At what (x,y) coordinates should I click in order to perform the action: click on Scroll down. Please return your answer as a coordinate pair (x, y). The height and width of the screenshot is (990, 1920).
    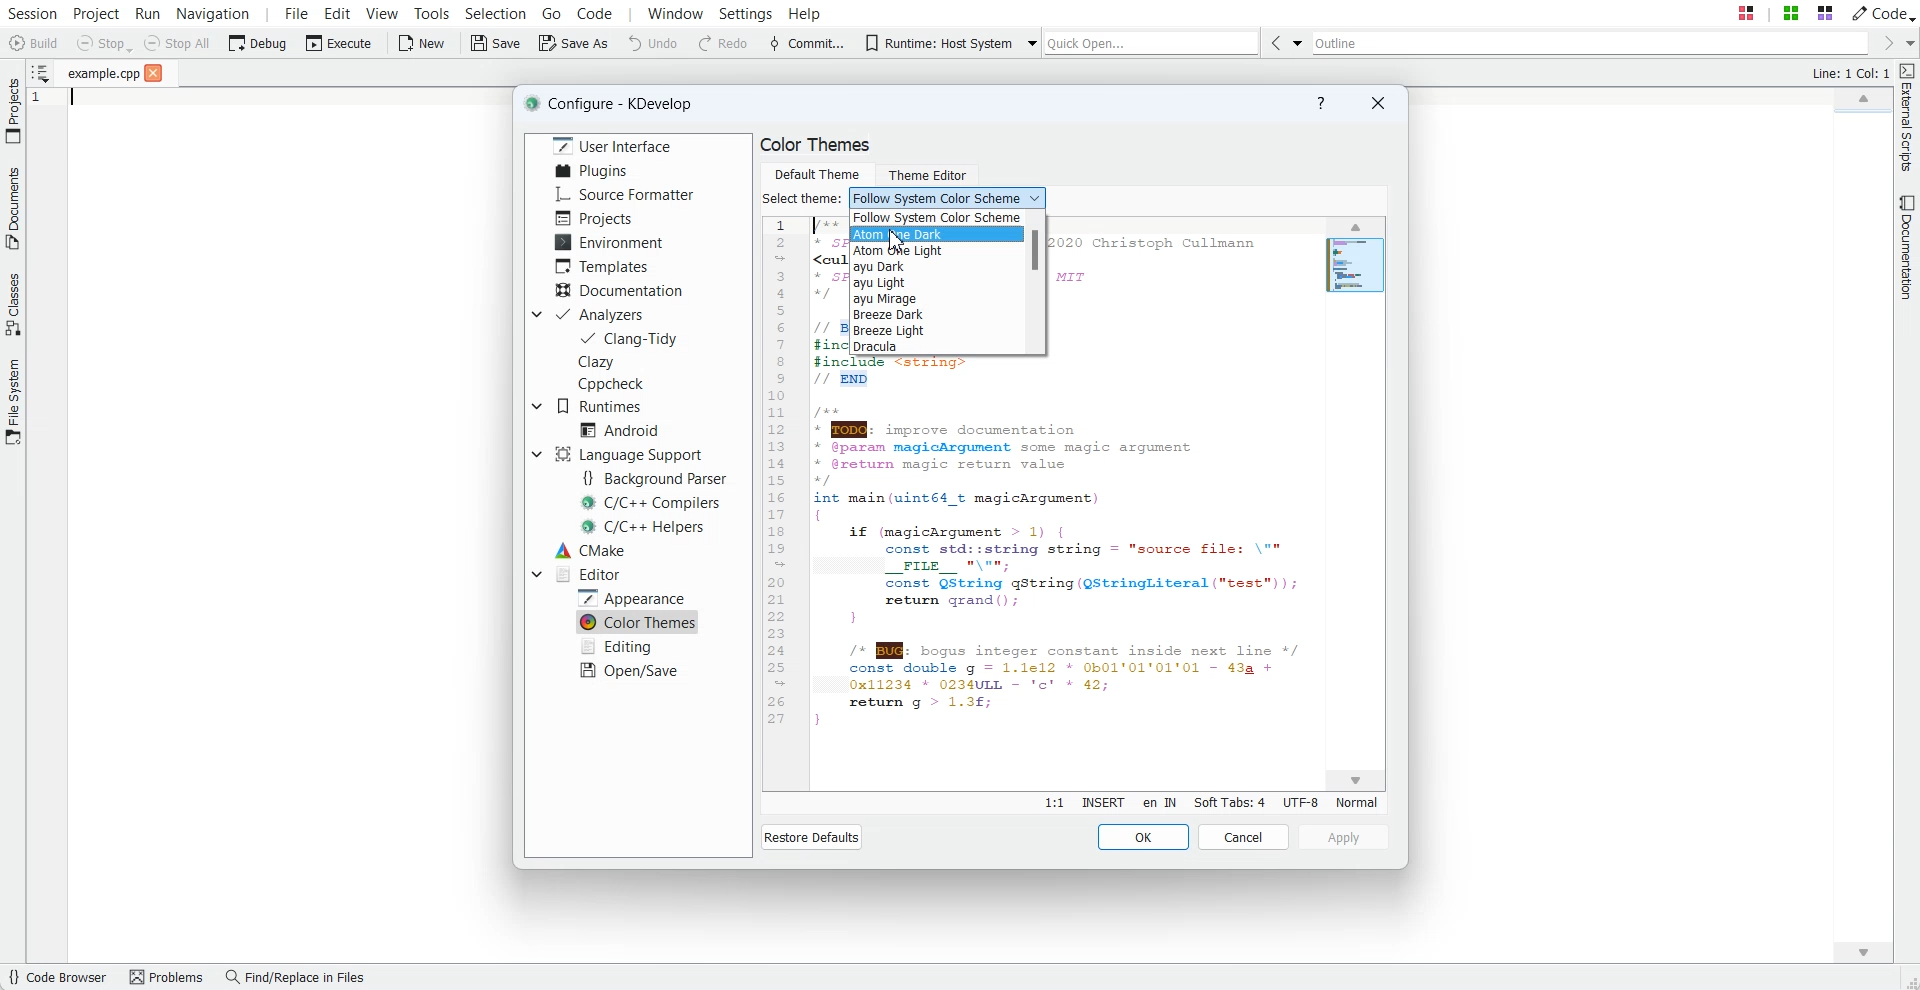
    Looking at the image, I should click on (1358, 780).